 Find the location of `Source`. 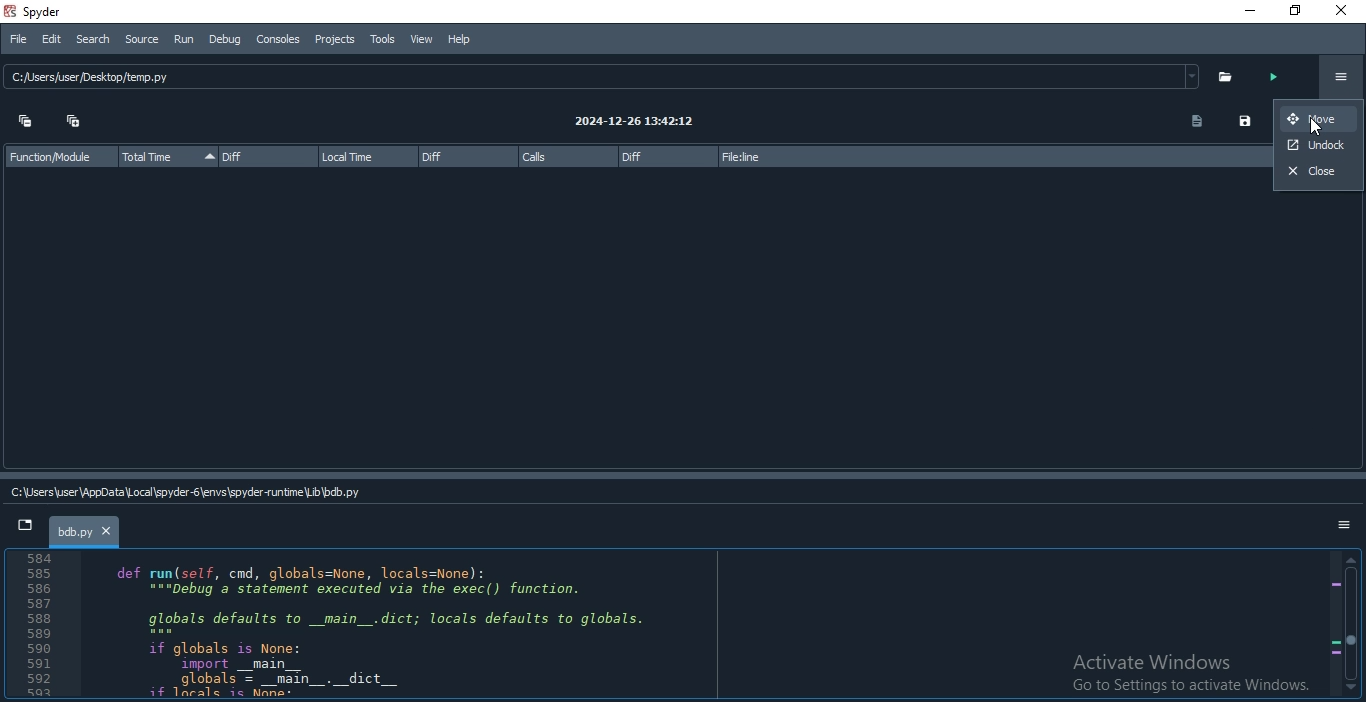

Source is located at coordinates (144, 40).